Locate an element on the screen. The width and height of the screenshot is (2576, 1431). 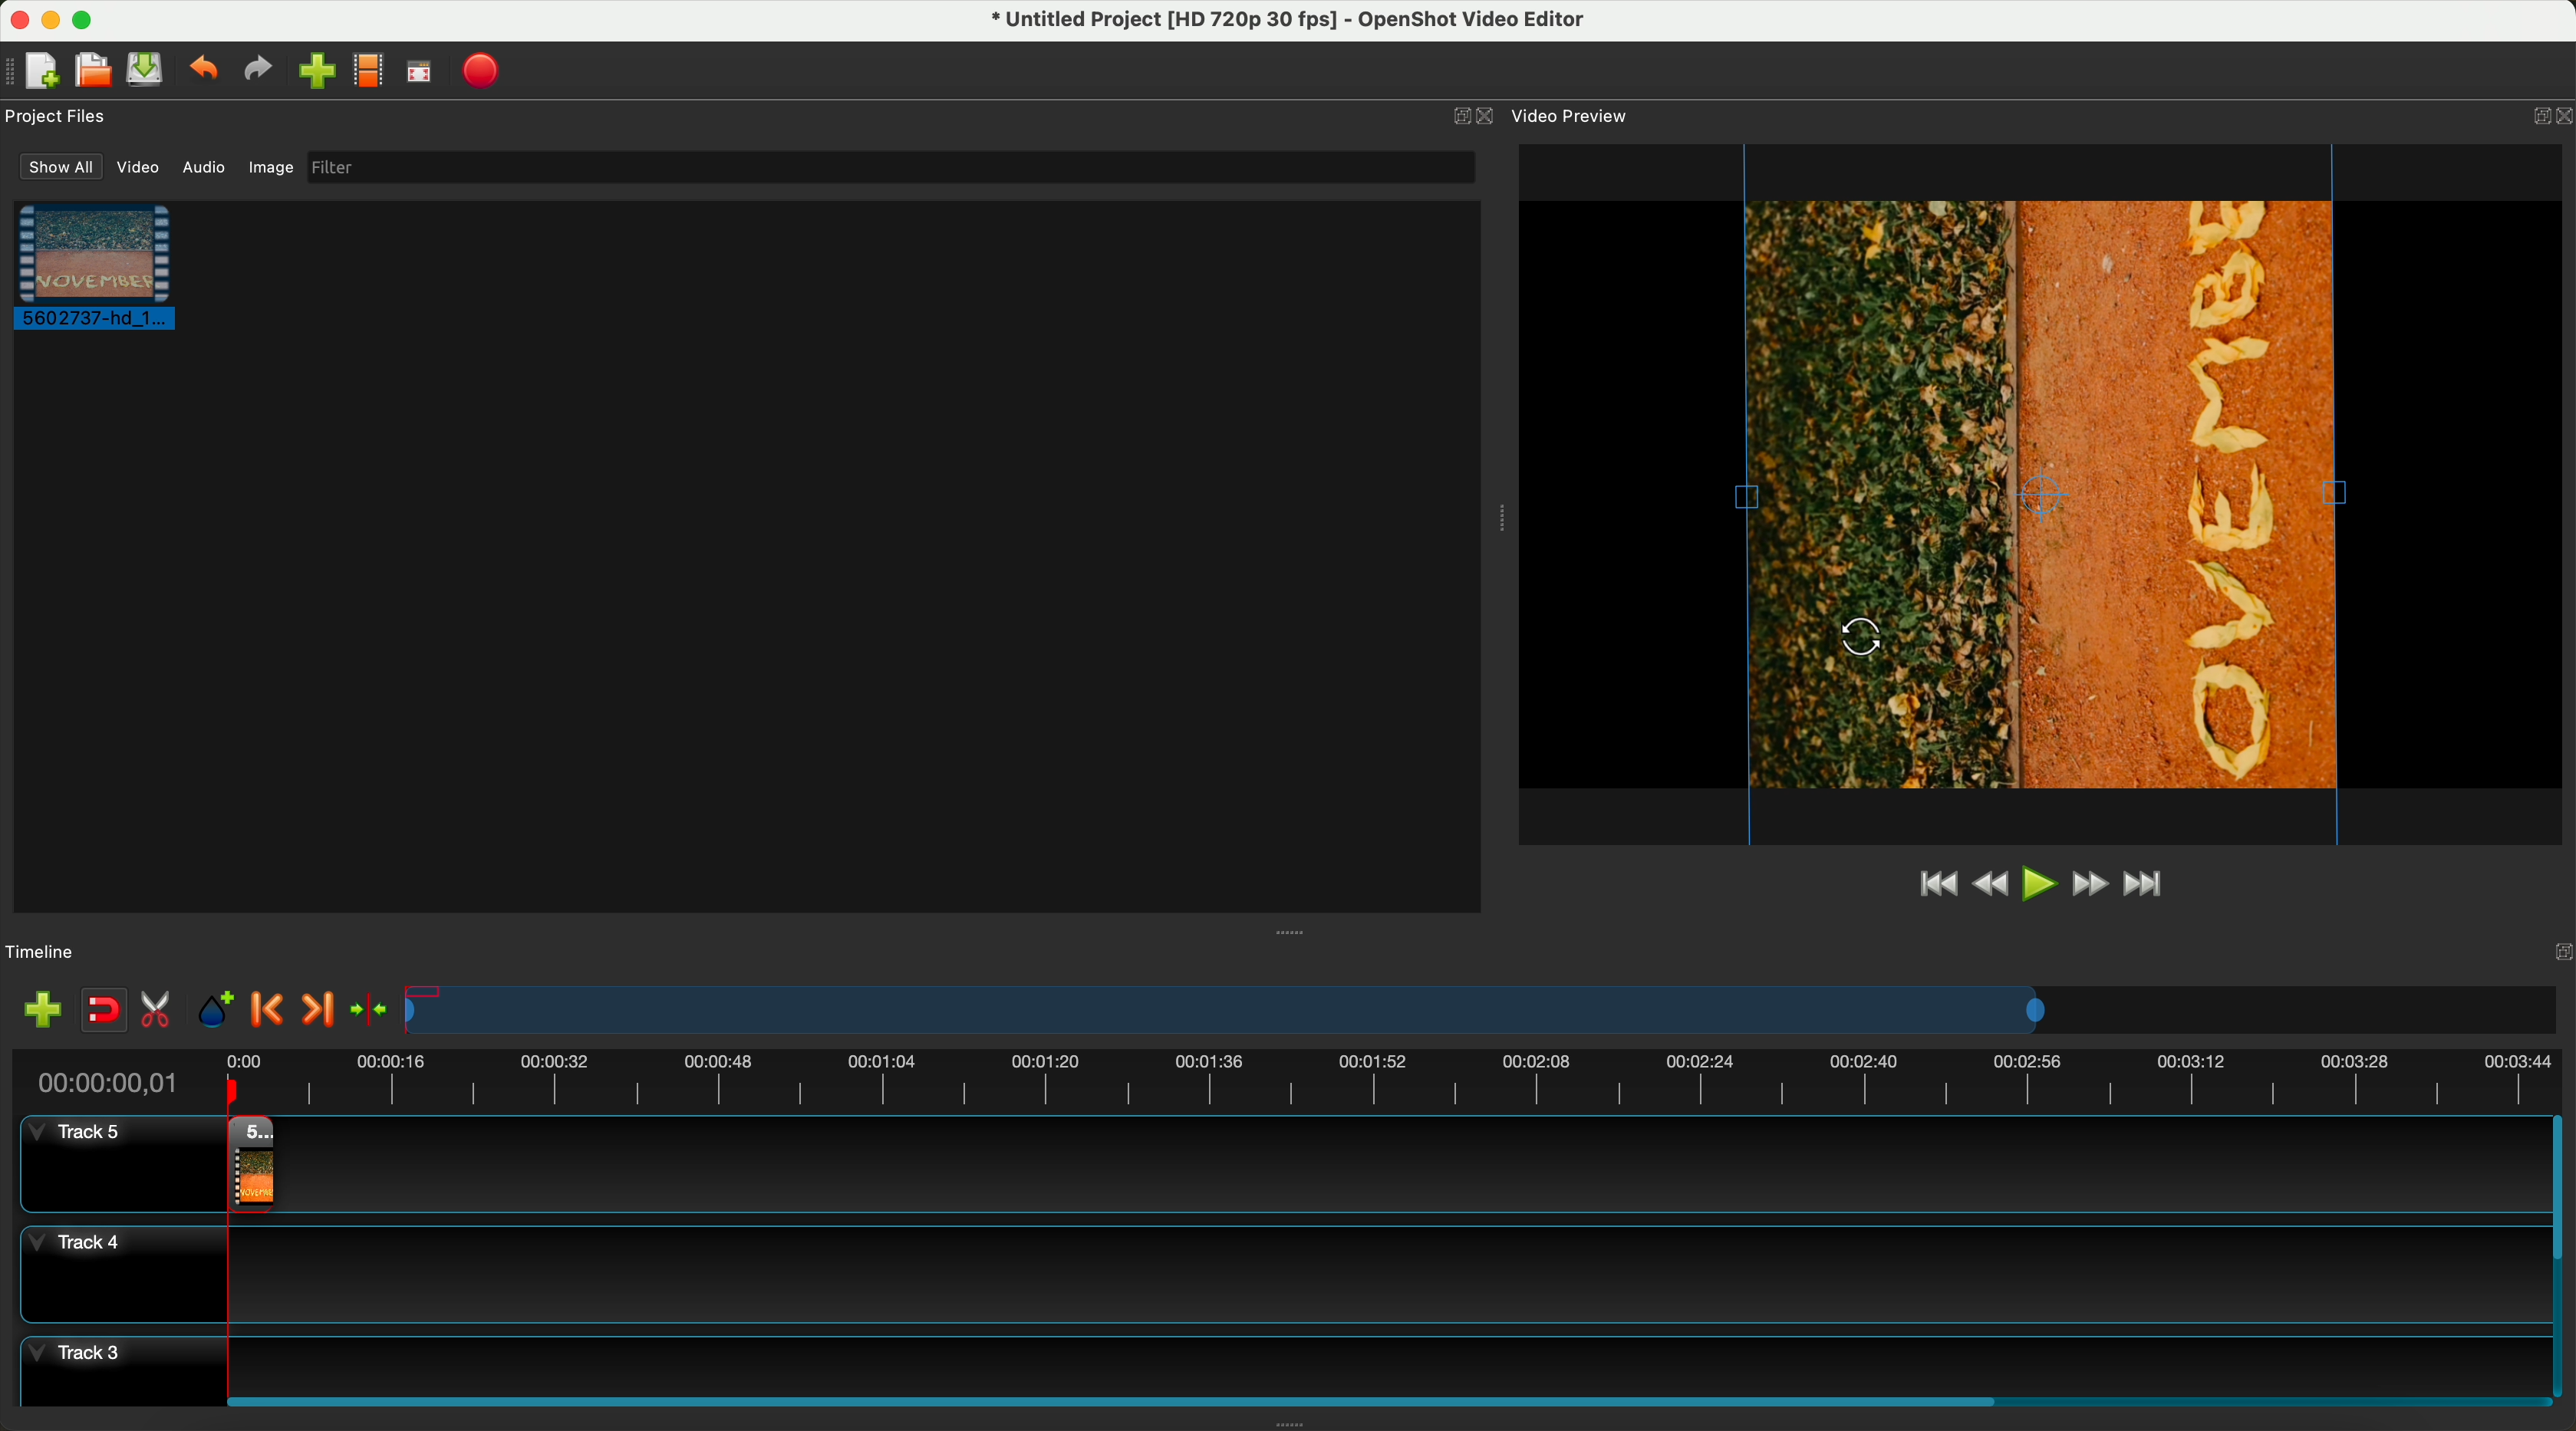
show all is located at coordinates (60, 166).